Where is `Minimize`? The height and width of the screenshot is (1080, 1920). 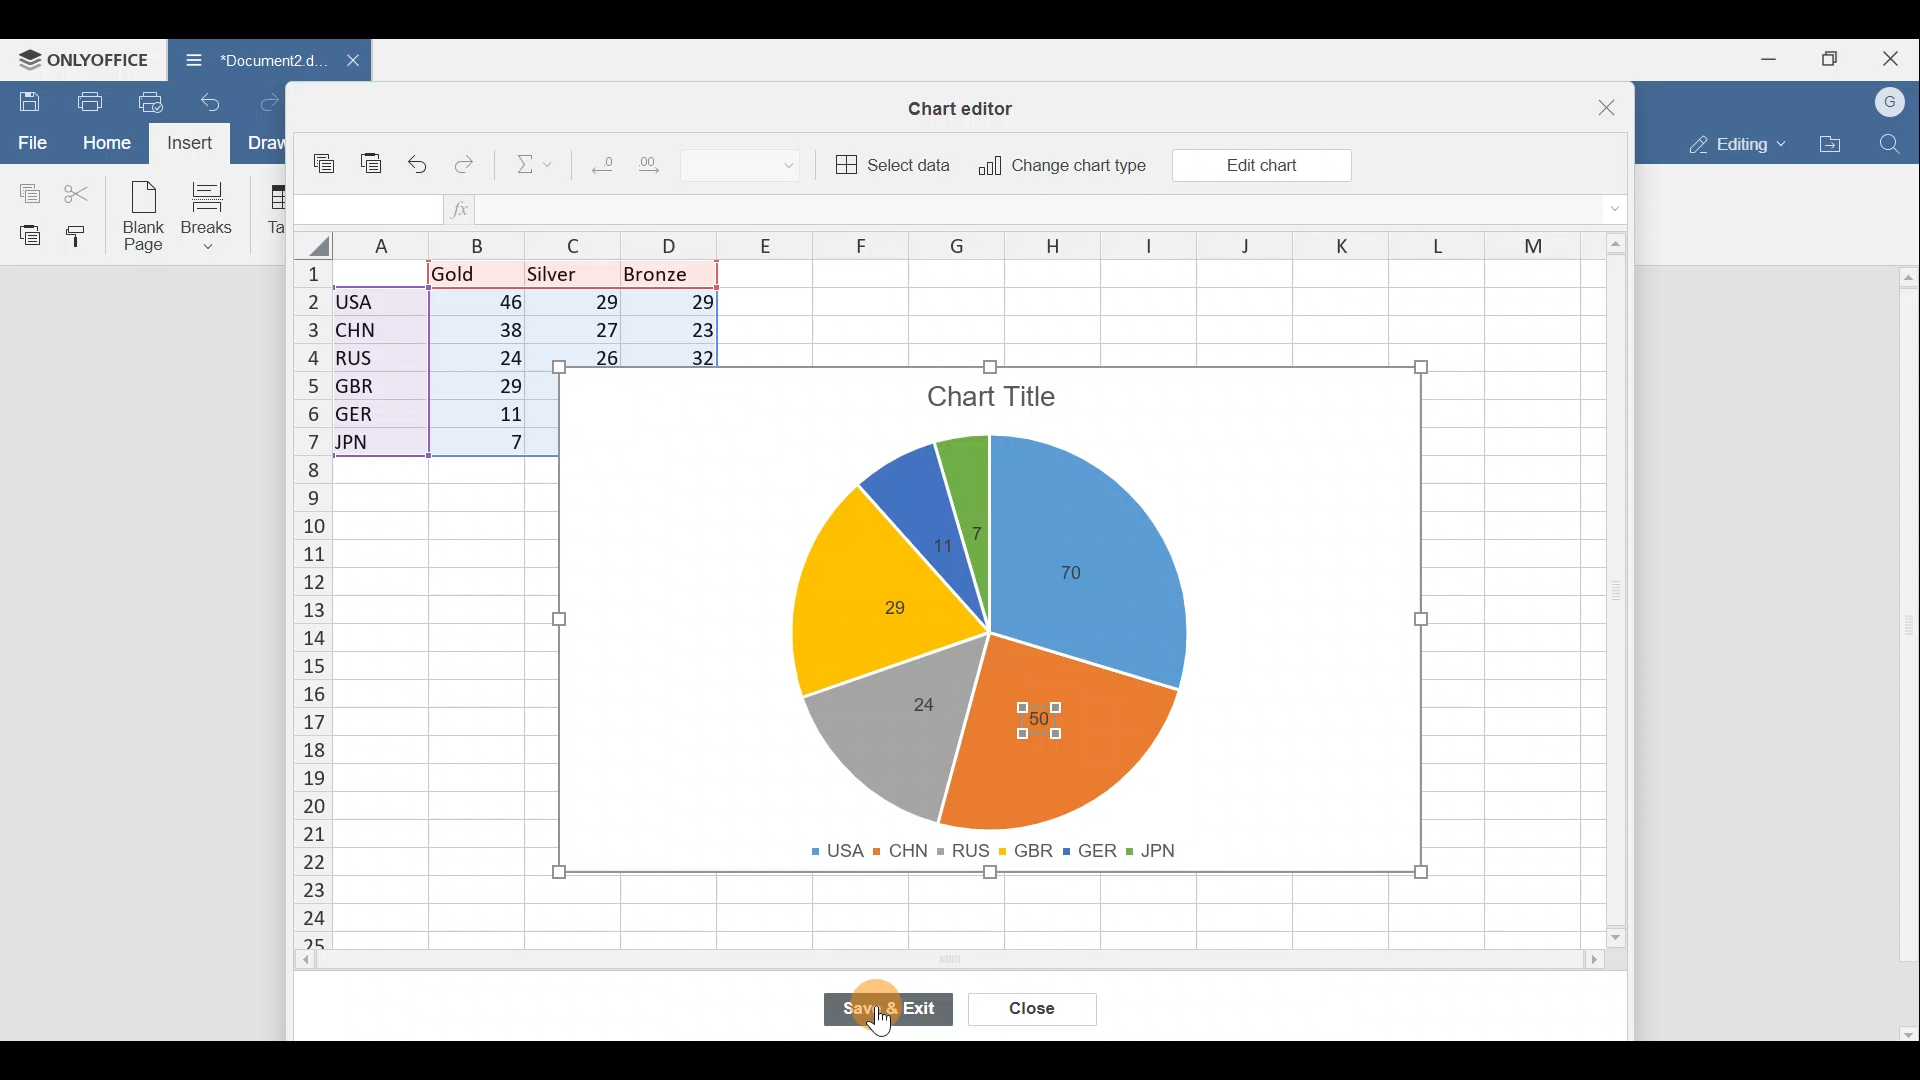
Minimize is located at coordinates (1776, 57).